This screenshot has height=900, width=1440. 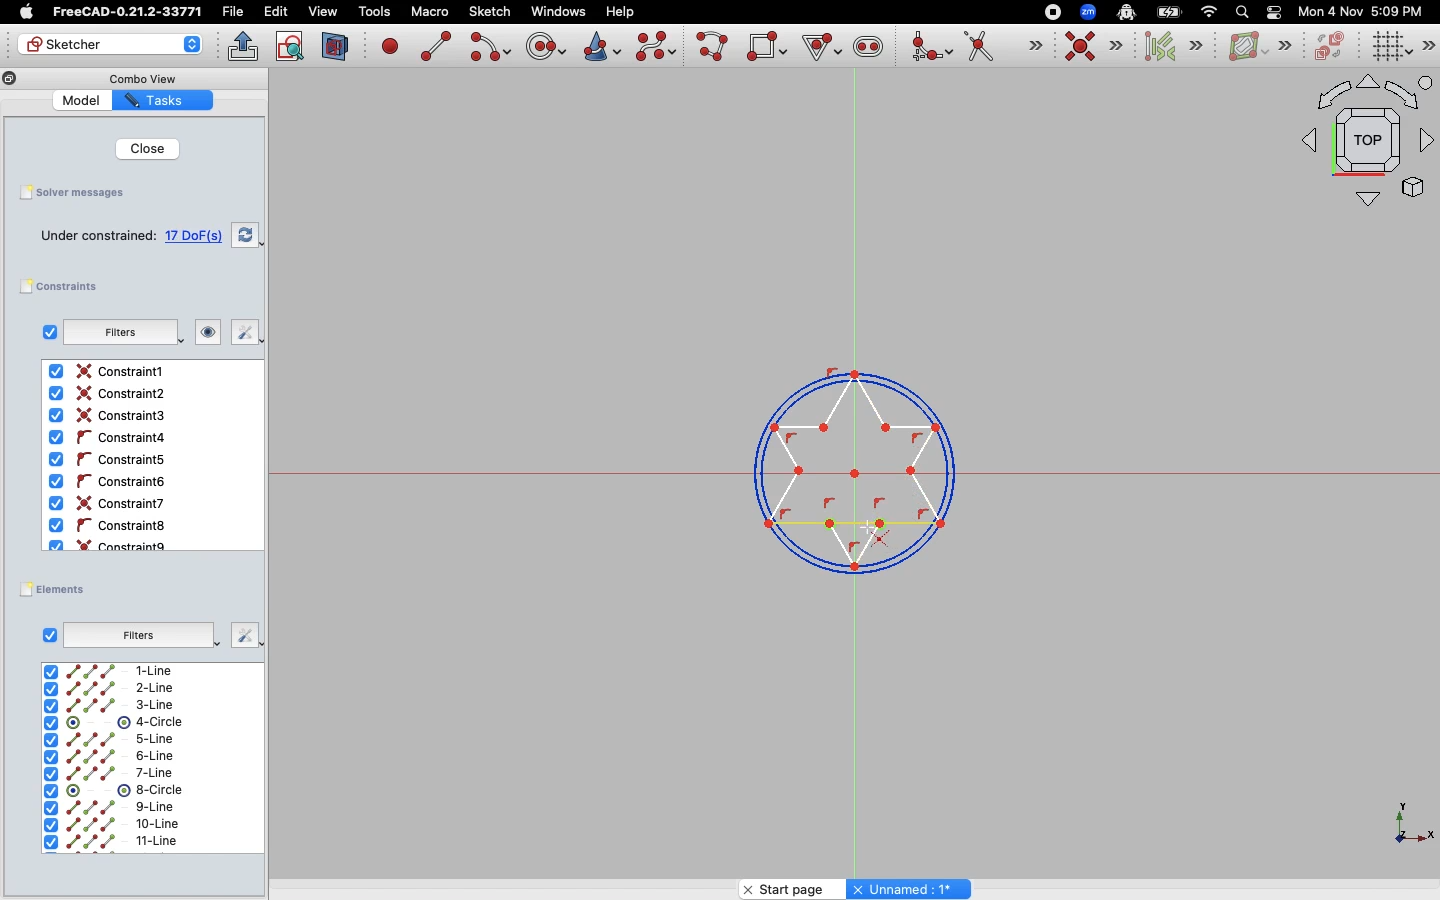 What do you see at coordinates (125, 790) in the screenshot?
I see `8-circle` at bounding box center [125, 790].